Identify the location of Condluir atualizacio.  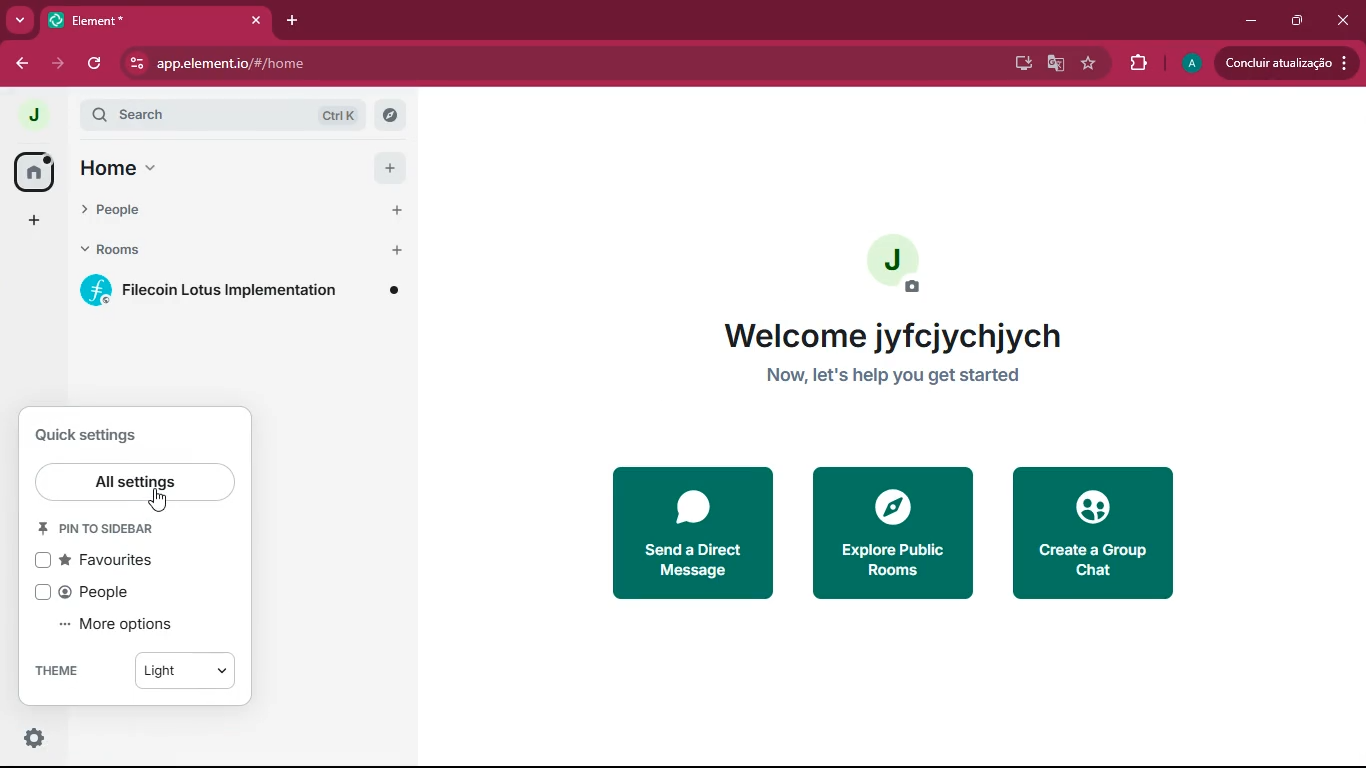
(1283, 64).